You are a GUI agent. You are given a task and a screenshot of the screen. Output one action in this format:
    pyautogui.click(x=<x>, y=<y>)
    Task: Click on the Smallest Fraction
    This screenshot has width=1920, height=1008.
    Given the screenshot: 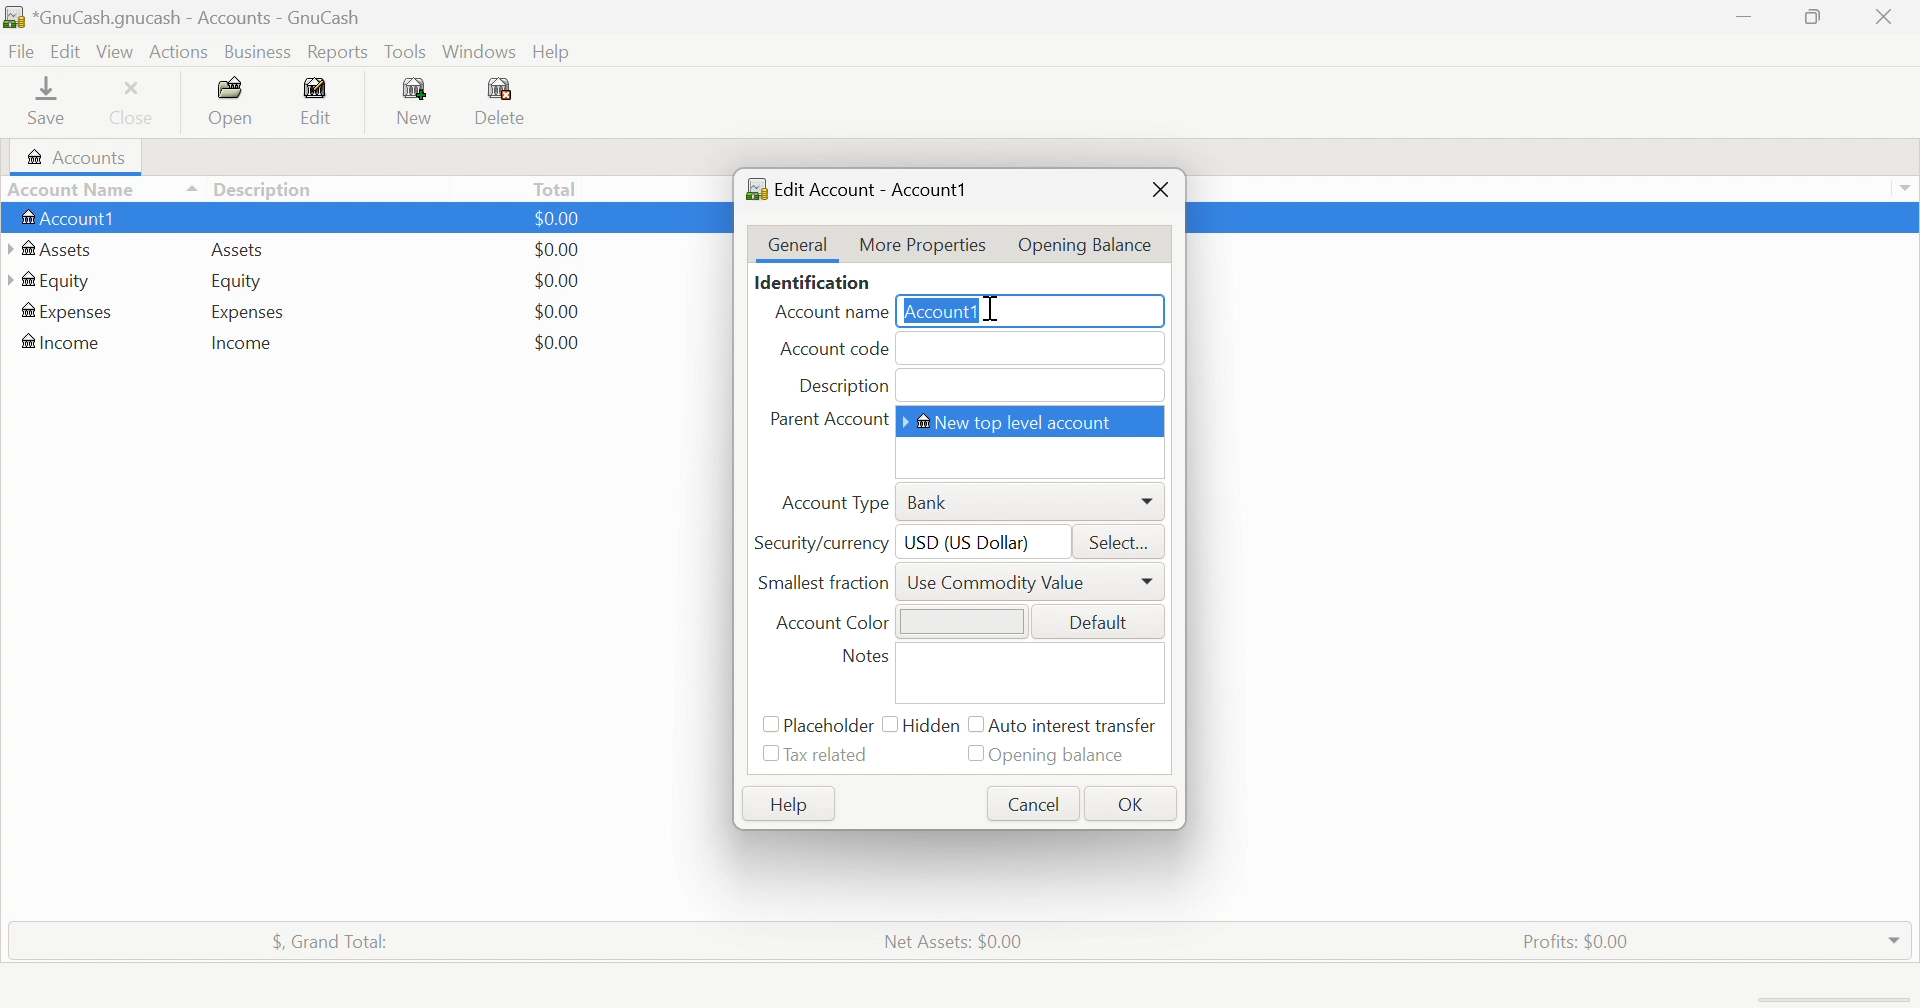 What is the action you would take?
    pyautogui.click(x=821, y=582)
    